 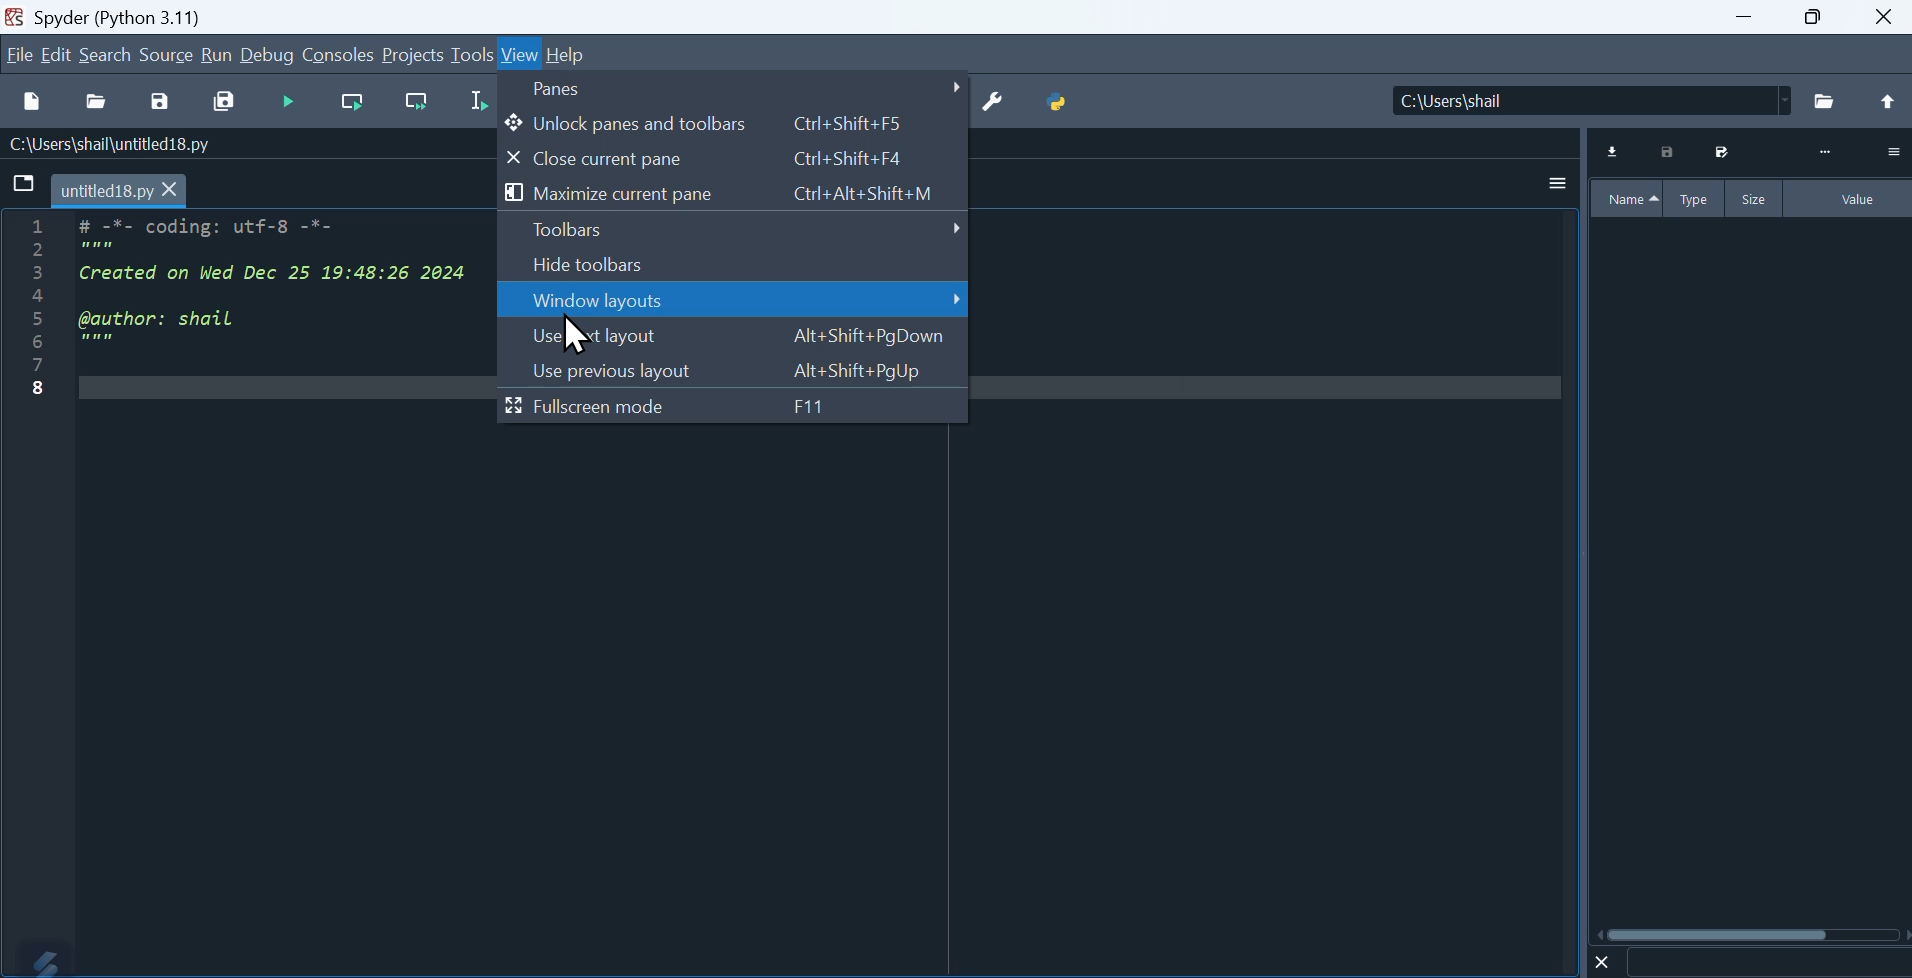 I want to click on cursor, so click(x=576, y=323).